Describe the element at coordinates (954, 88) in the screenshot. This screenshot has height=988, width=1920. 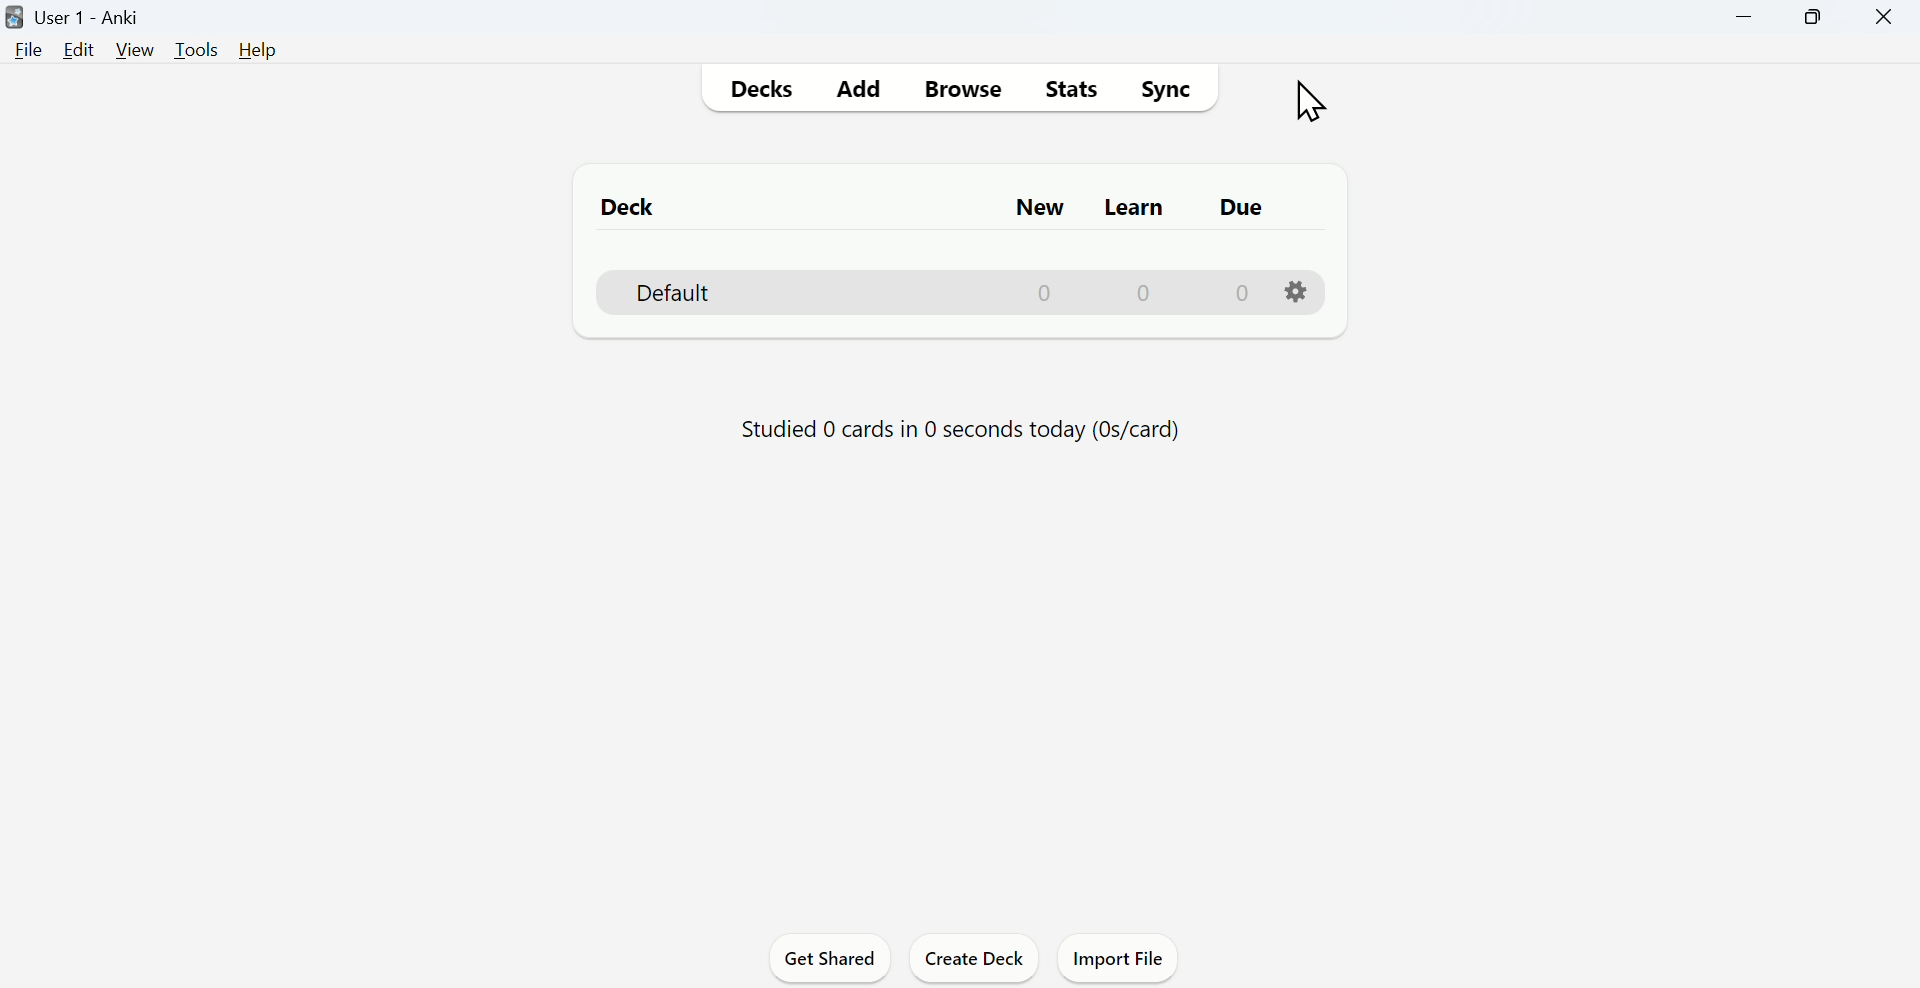
I see `Browse` at that location.